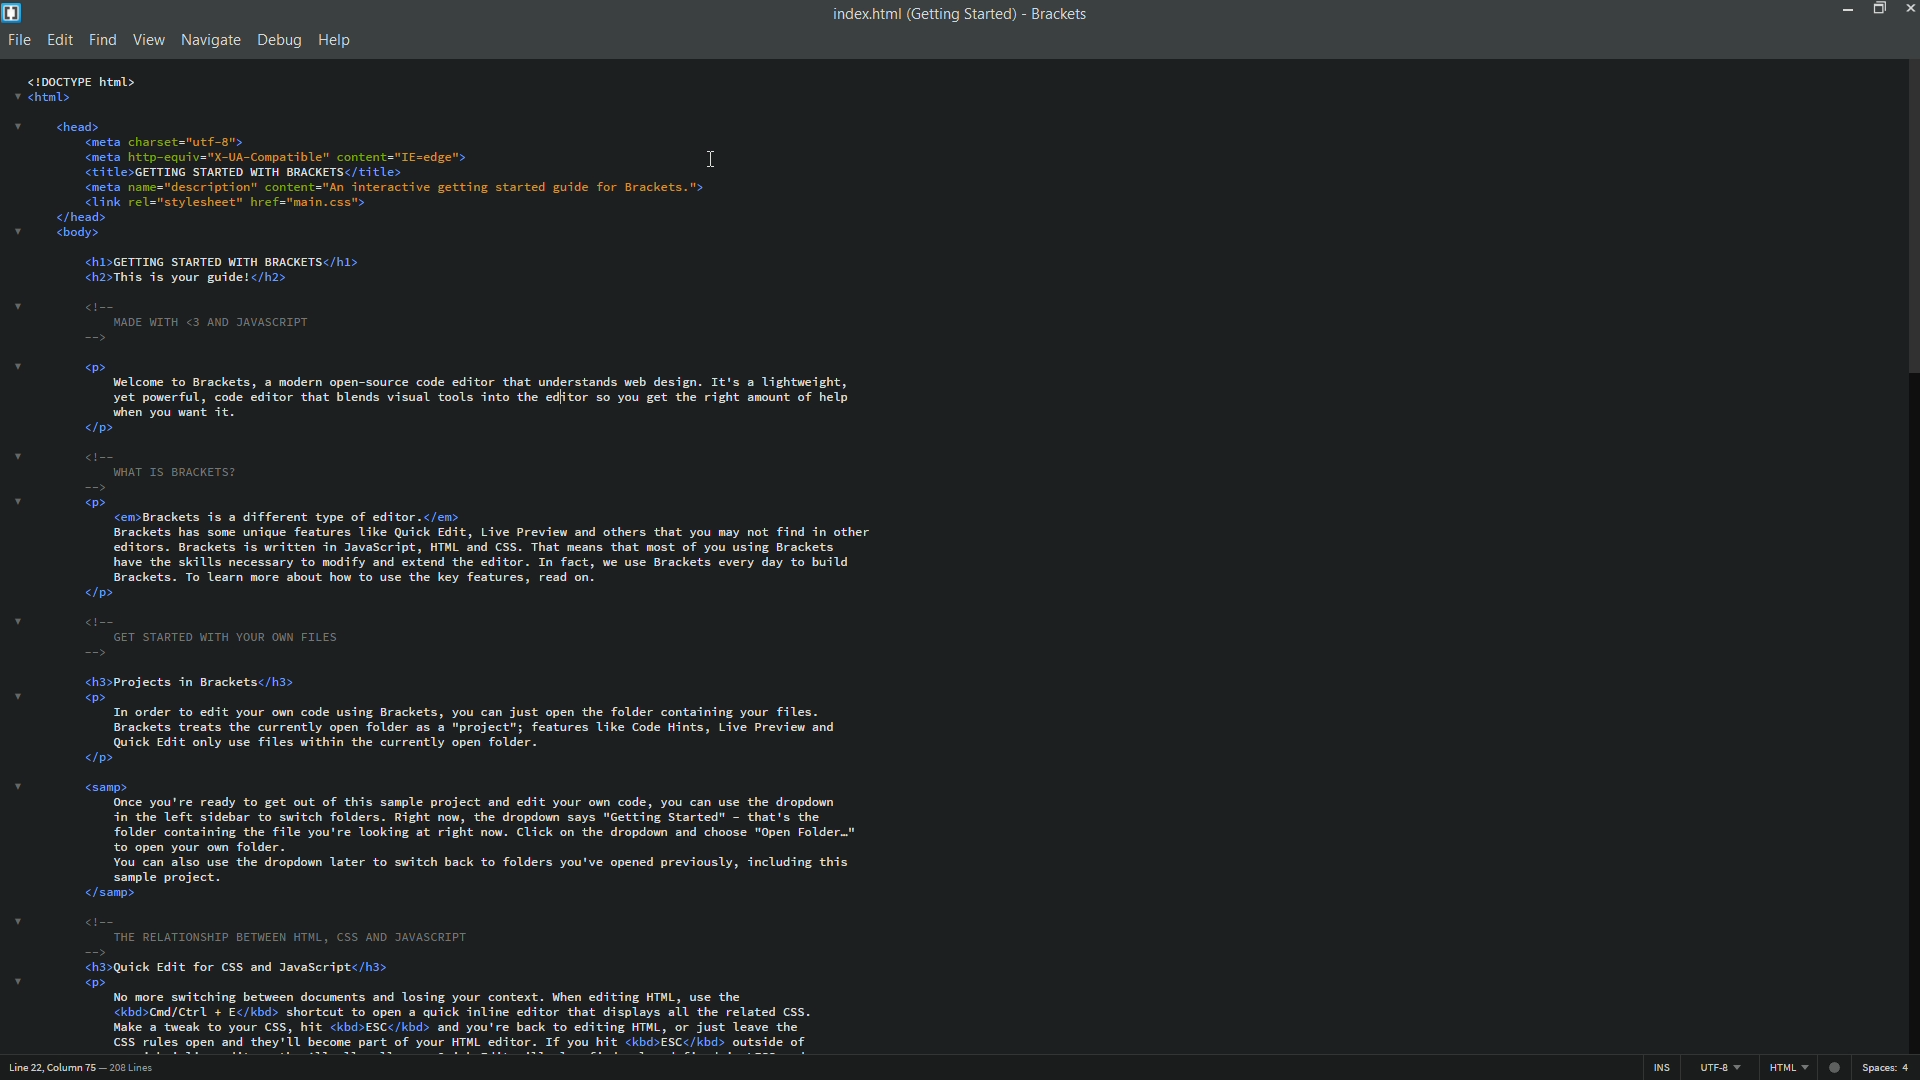  What do you see at coordinates (1660, 1068) in the screenshot?
I see `INS` at bounding box center [1660, 1068].